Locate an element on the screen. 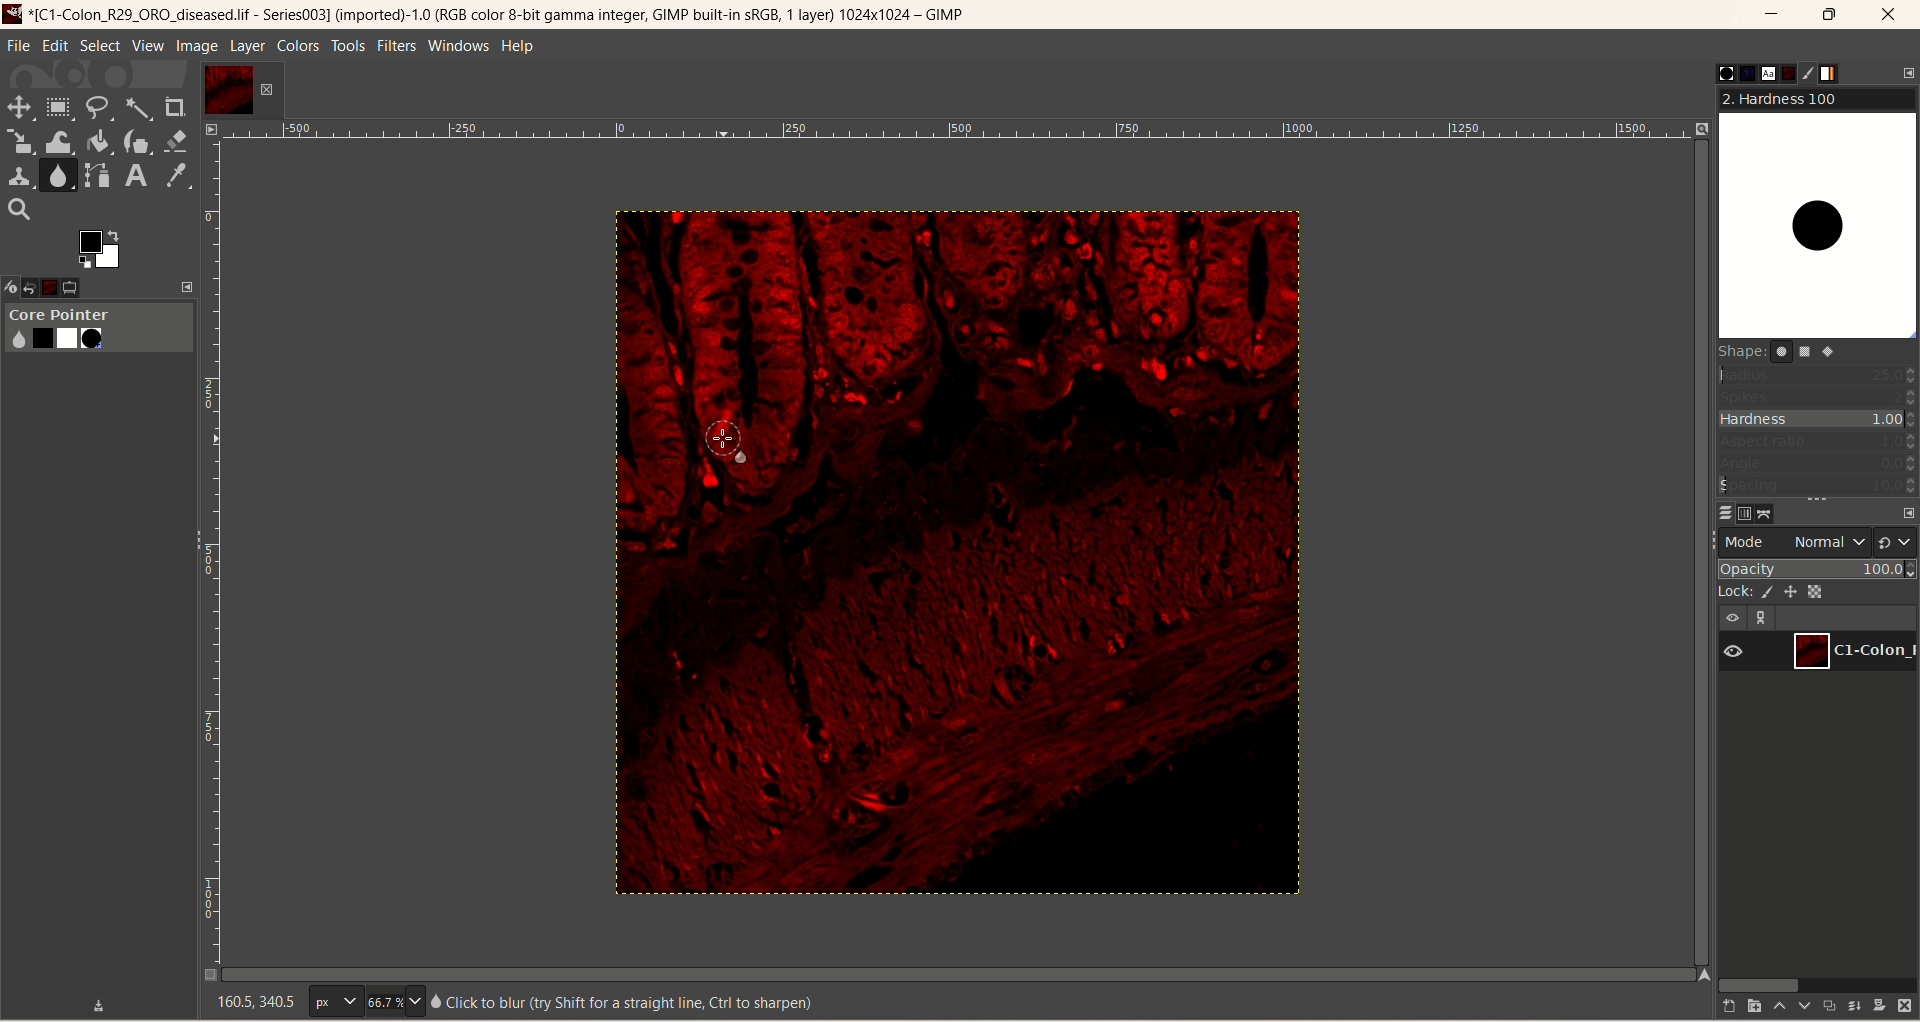 Image resolution: width=1920 pixels, height=1022 pixels. ink tool is located at coordinates (137, 141).